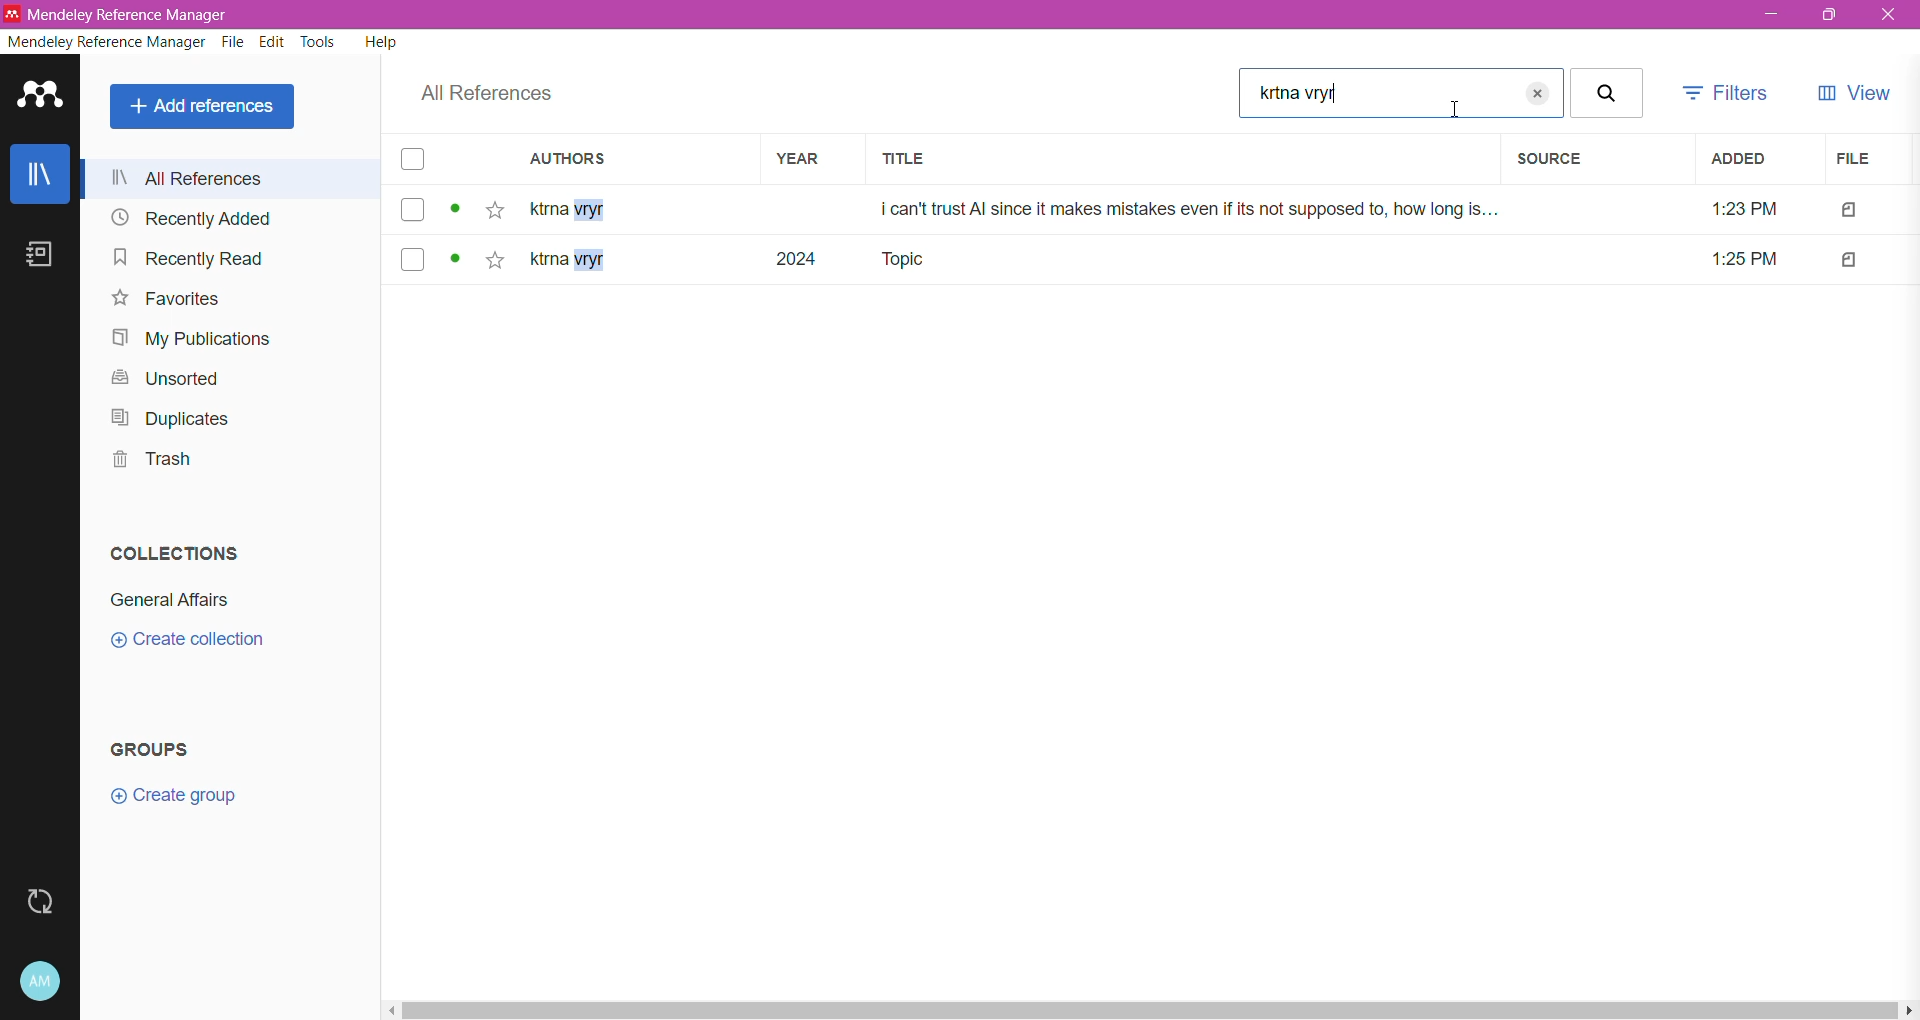 The width and height of the screenshot is (1920, 1020). Describe the element at coordinates (206, 802) in the screenshot. I see `Click to Create New Group` at that location.